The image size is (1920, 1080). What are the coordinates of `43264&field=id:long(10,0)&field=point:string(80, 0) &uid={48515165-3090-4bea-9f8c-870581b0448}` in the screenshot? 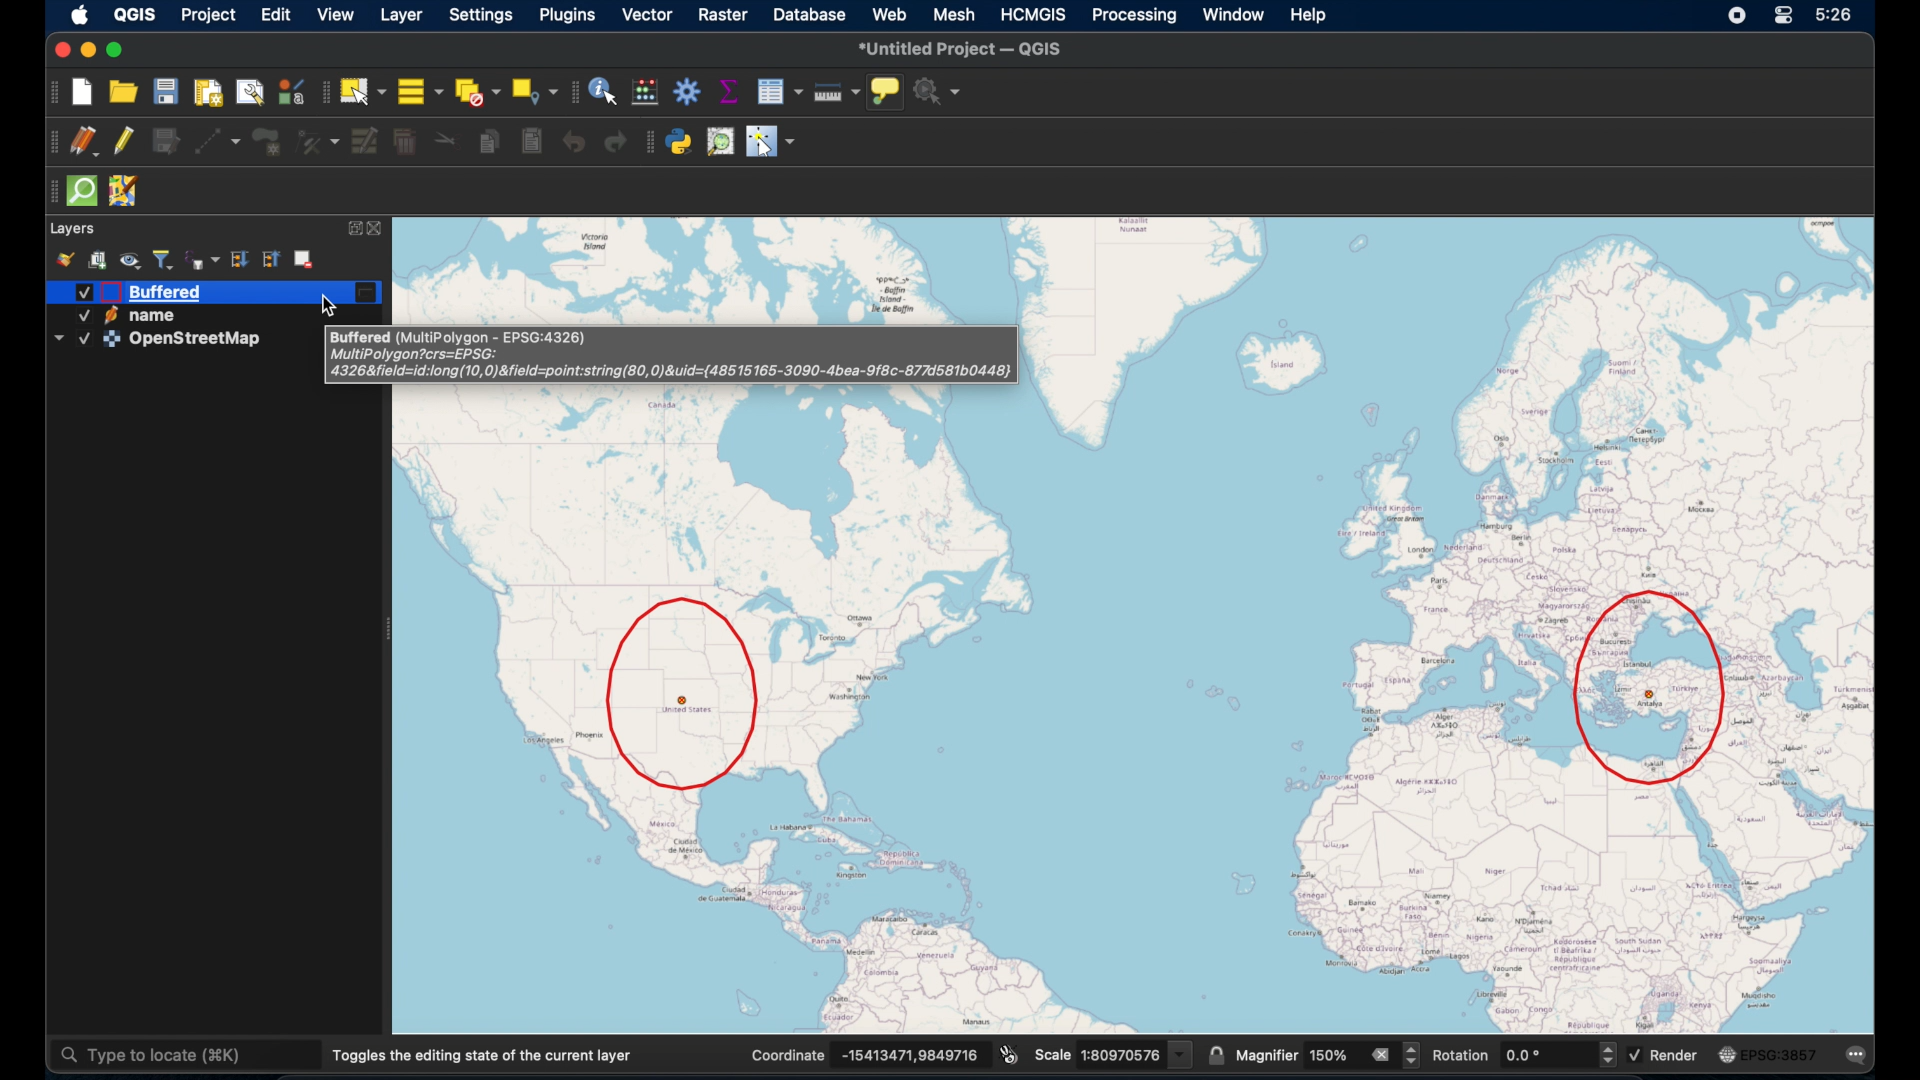 It's located at (674, 372).